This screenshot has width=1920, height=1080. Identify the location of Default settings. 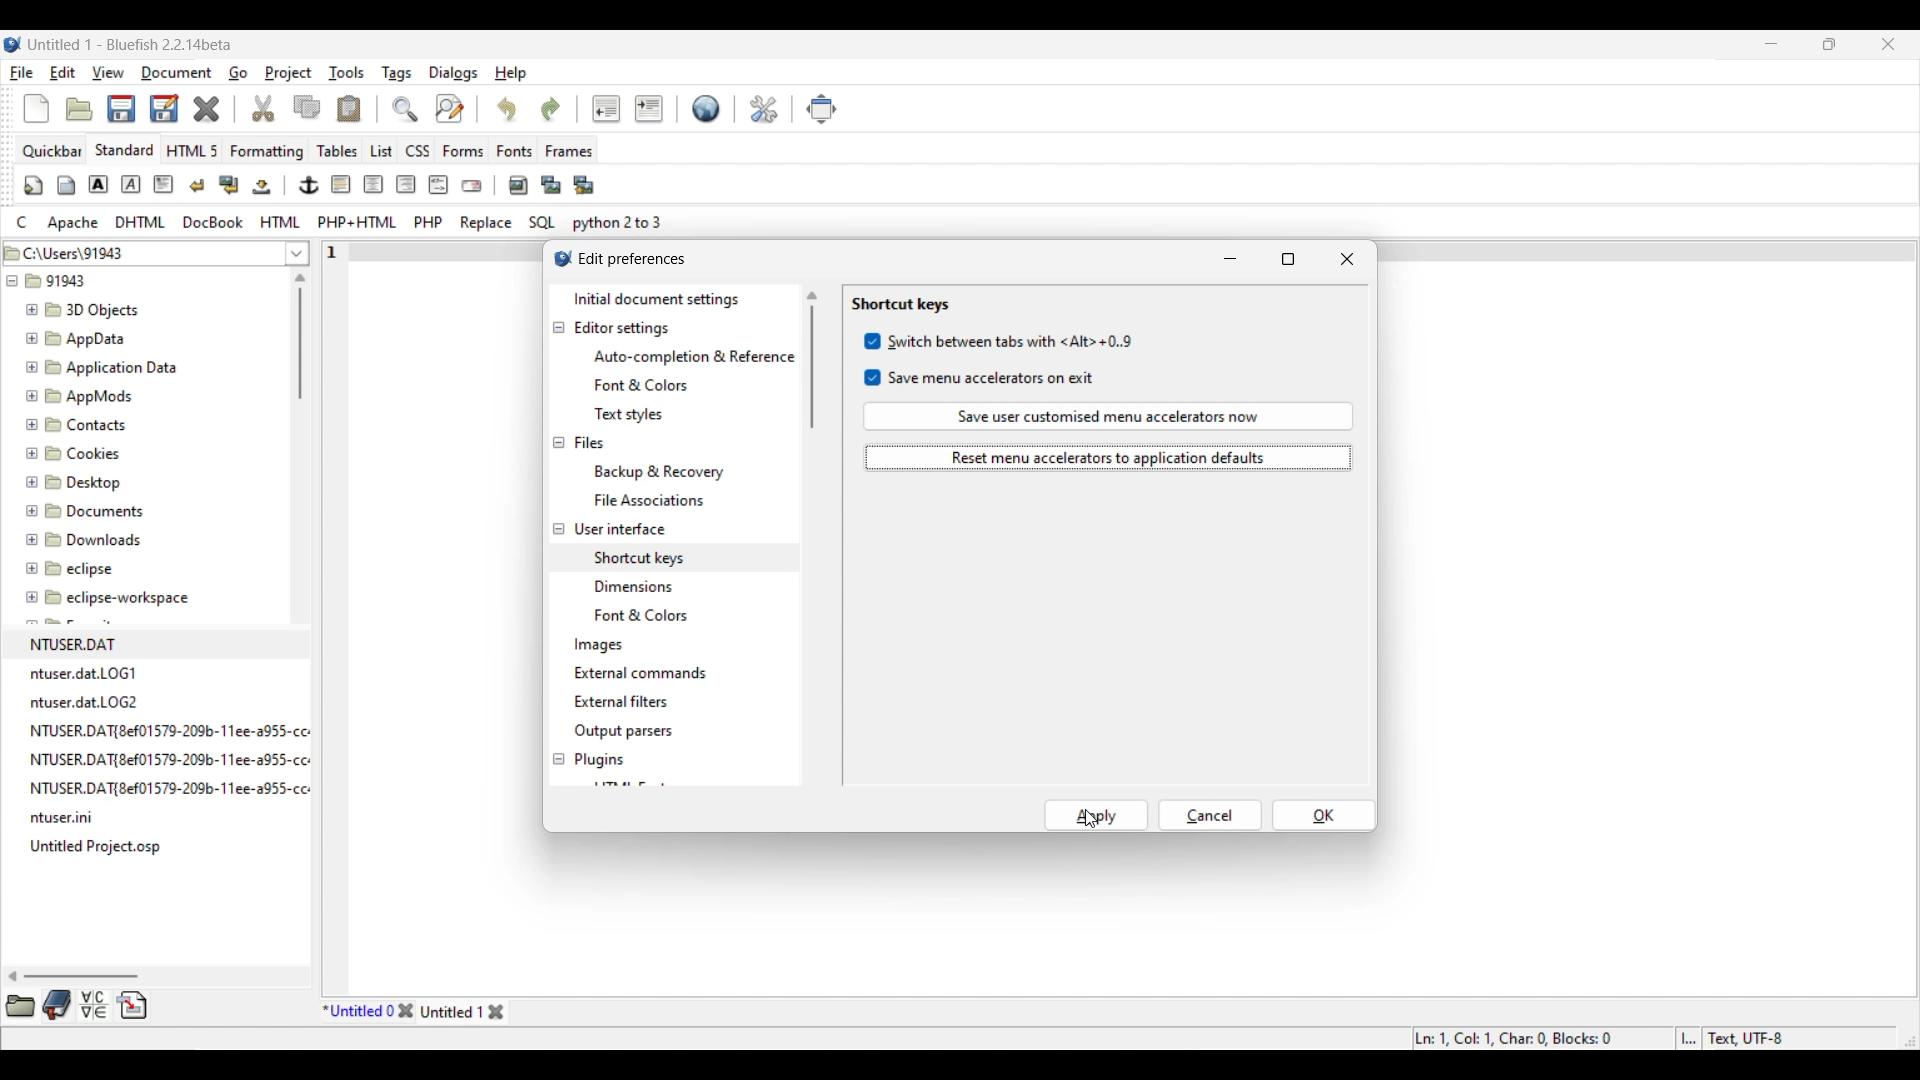
(707, 108).